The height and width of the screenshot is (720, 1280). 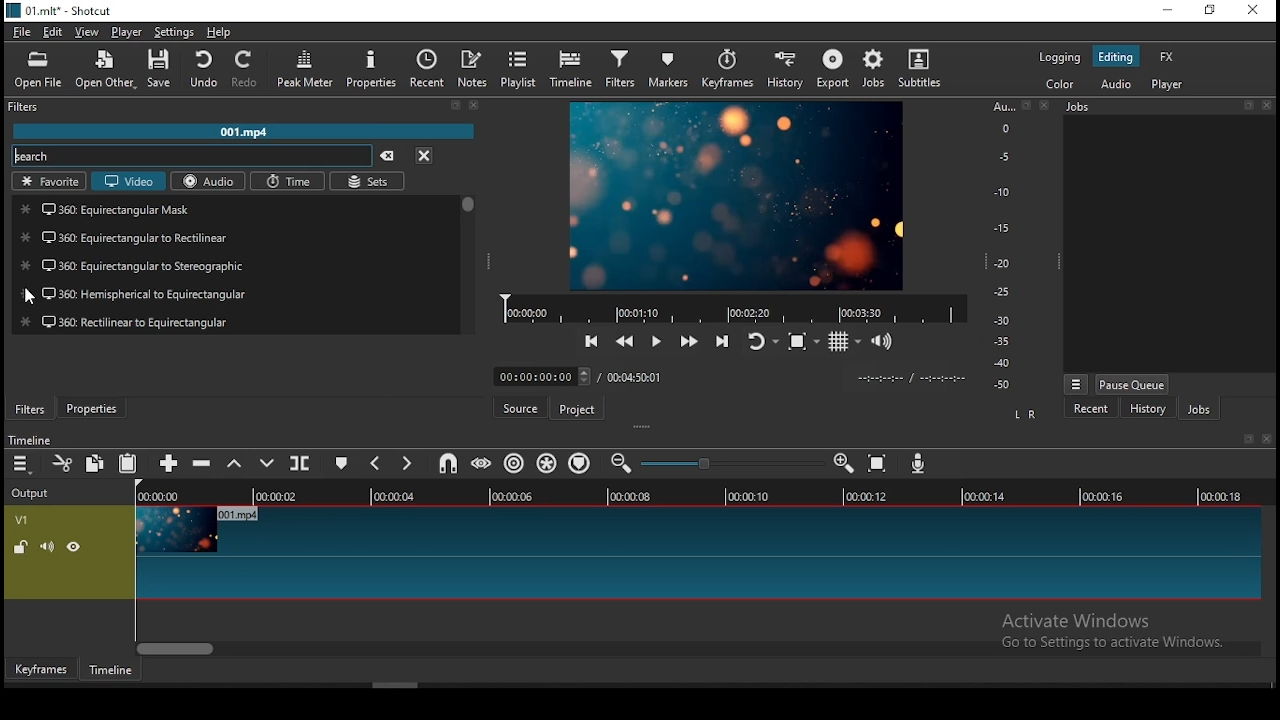 What do you see at coordinates (203, 464) in the screenshot?
I see `ripple delete` at bounding box center [203, 464].